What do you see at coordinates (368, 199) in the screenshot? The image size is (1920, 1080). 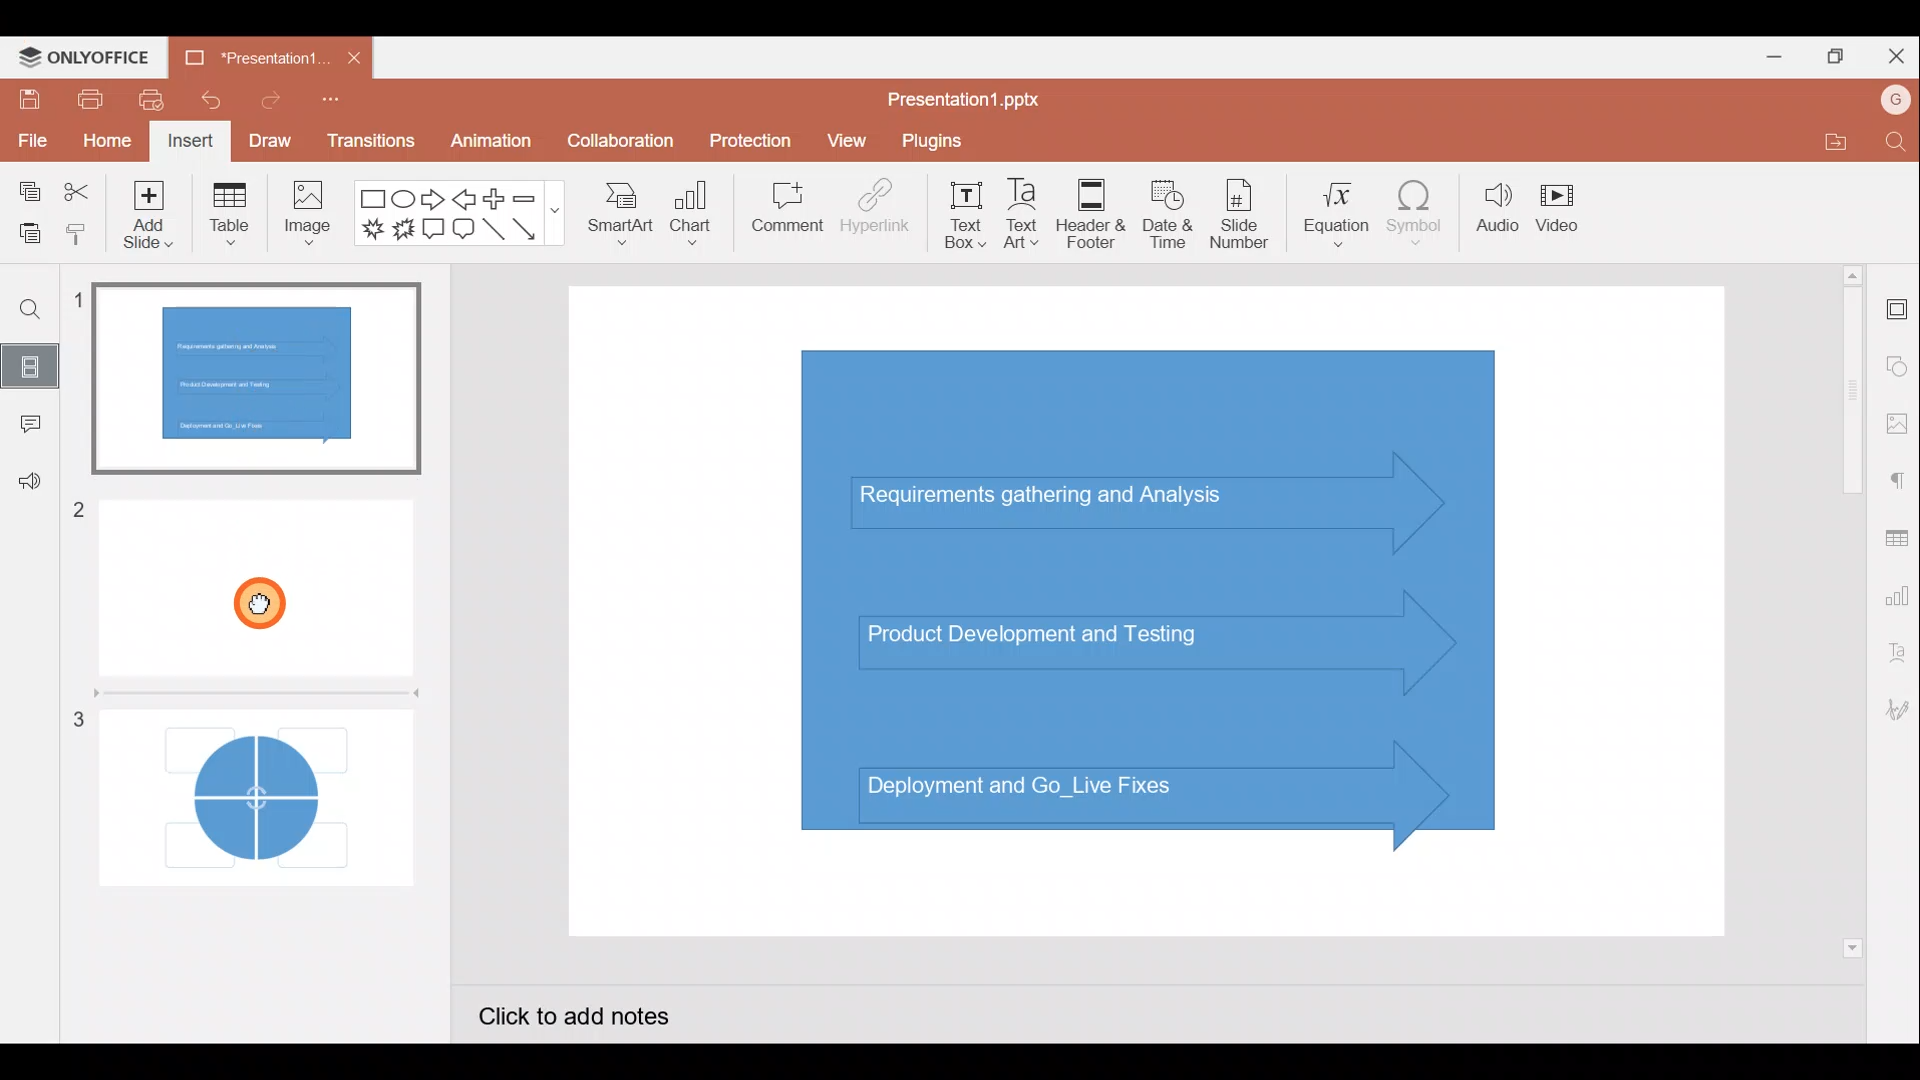 I see `Rectangle` at bounding box center [368, 199].